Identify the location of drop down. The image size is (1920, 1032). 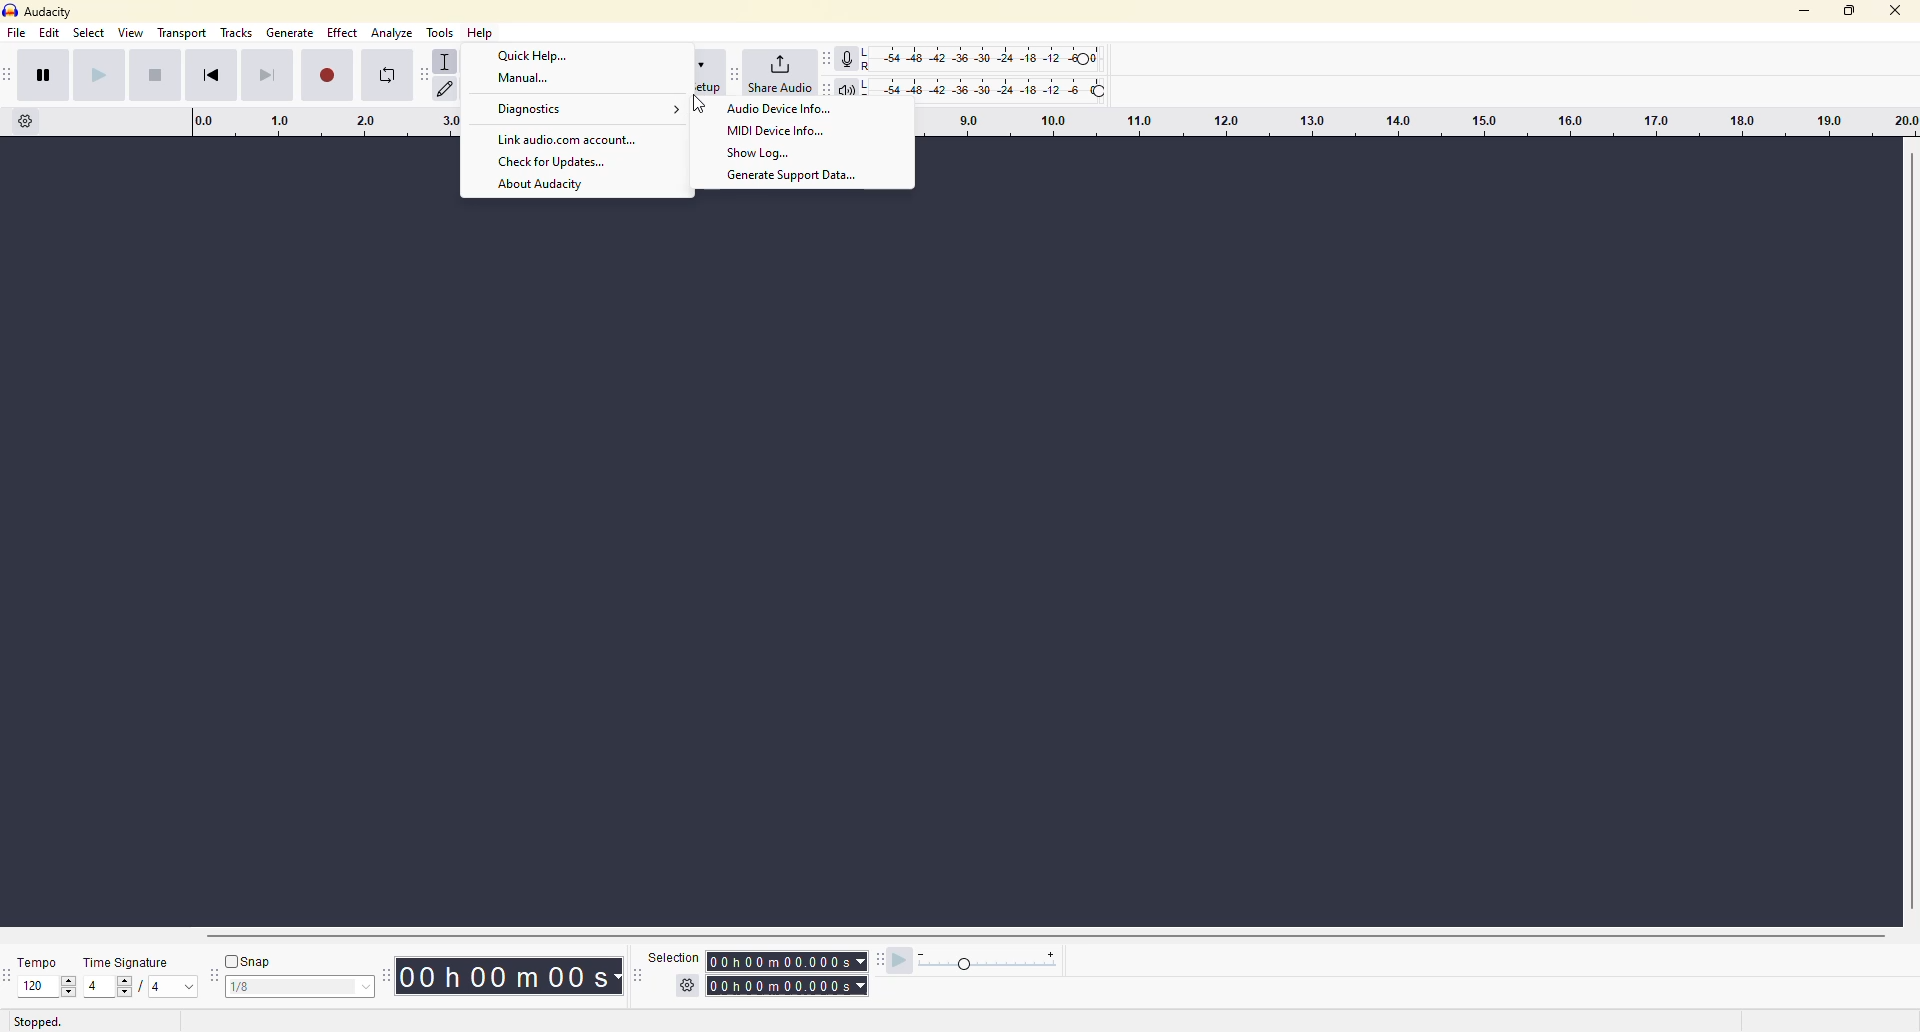
(367, 986).